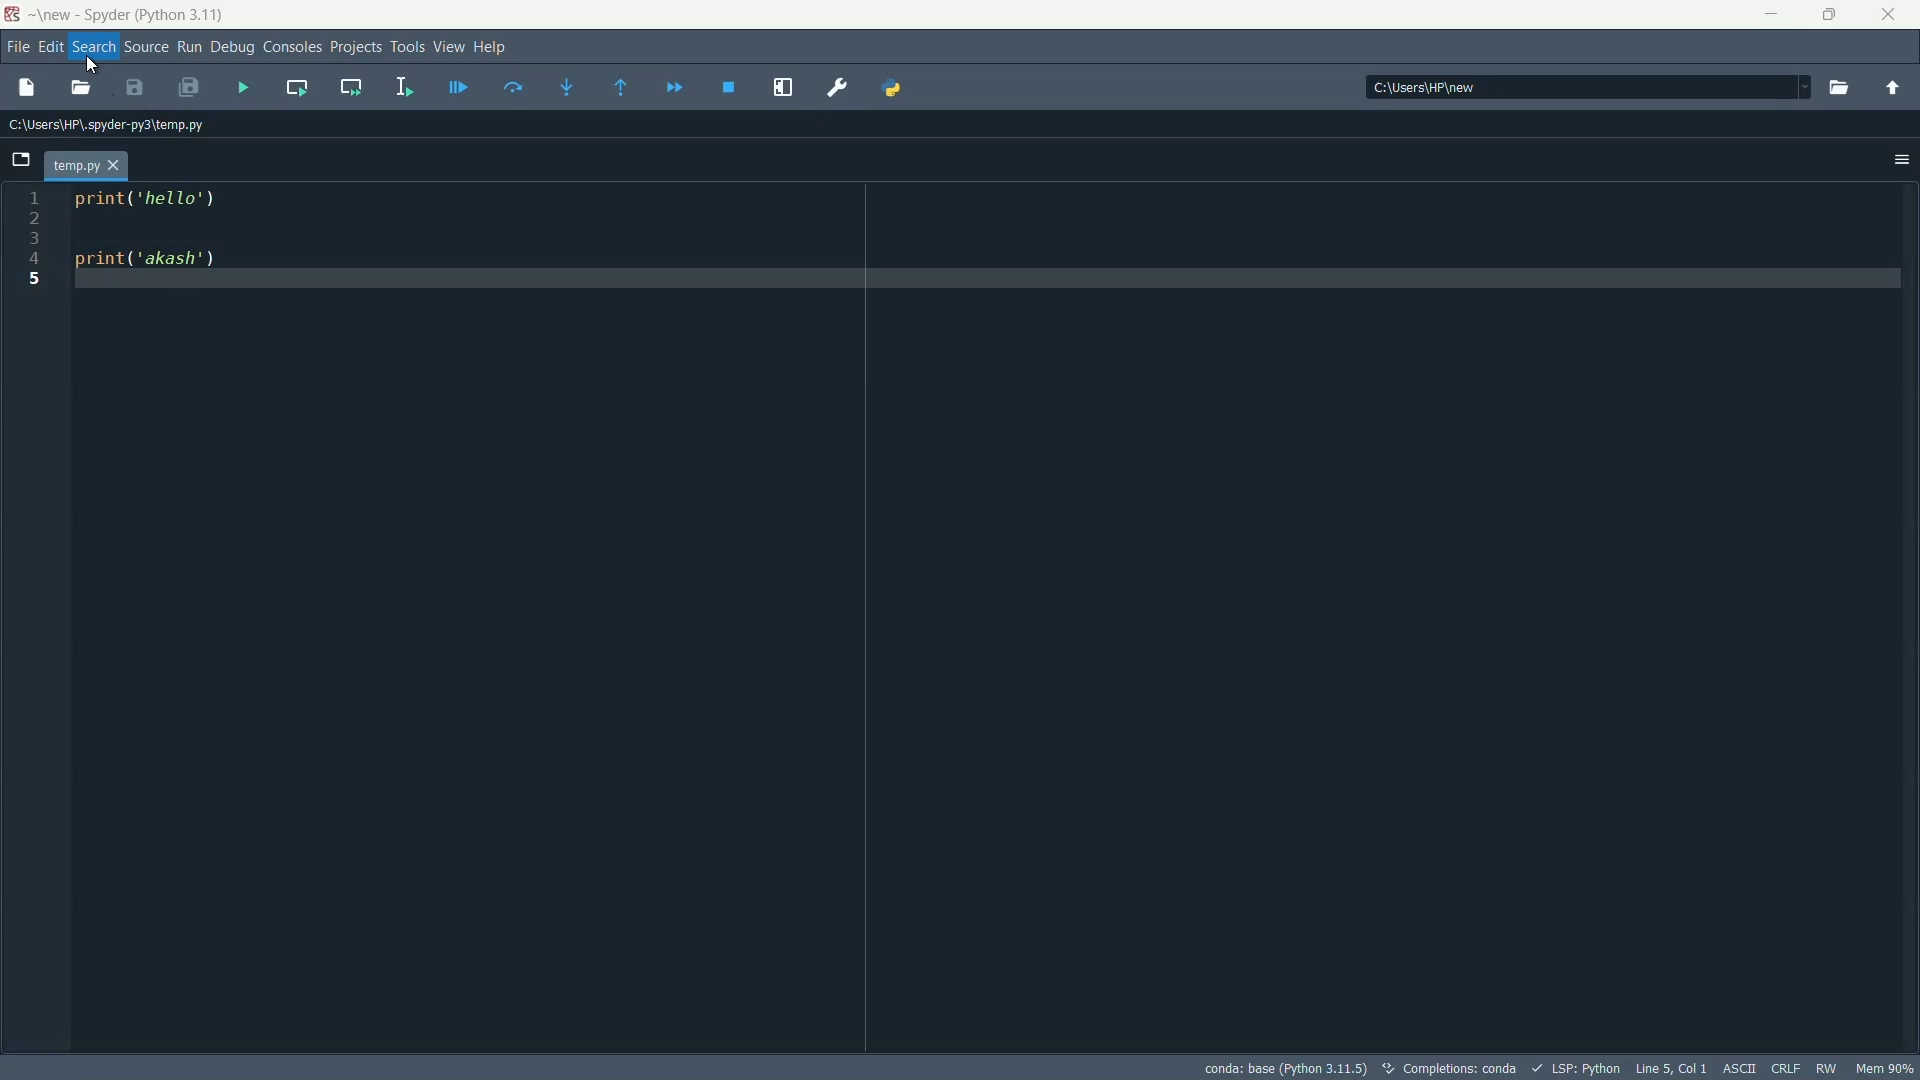 The width and height of the screenshot is (1920, 1080). Describe the element at coordinates (108, 15) in the screenshot. I see `Spyder` at that location.